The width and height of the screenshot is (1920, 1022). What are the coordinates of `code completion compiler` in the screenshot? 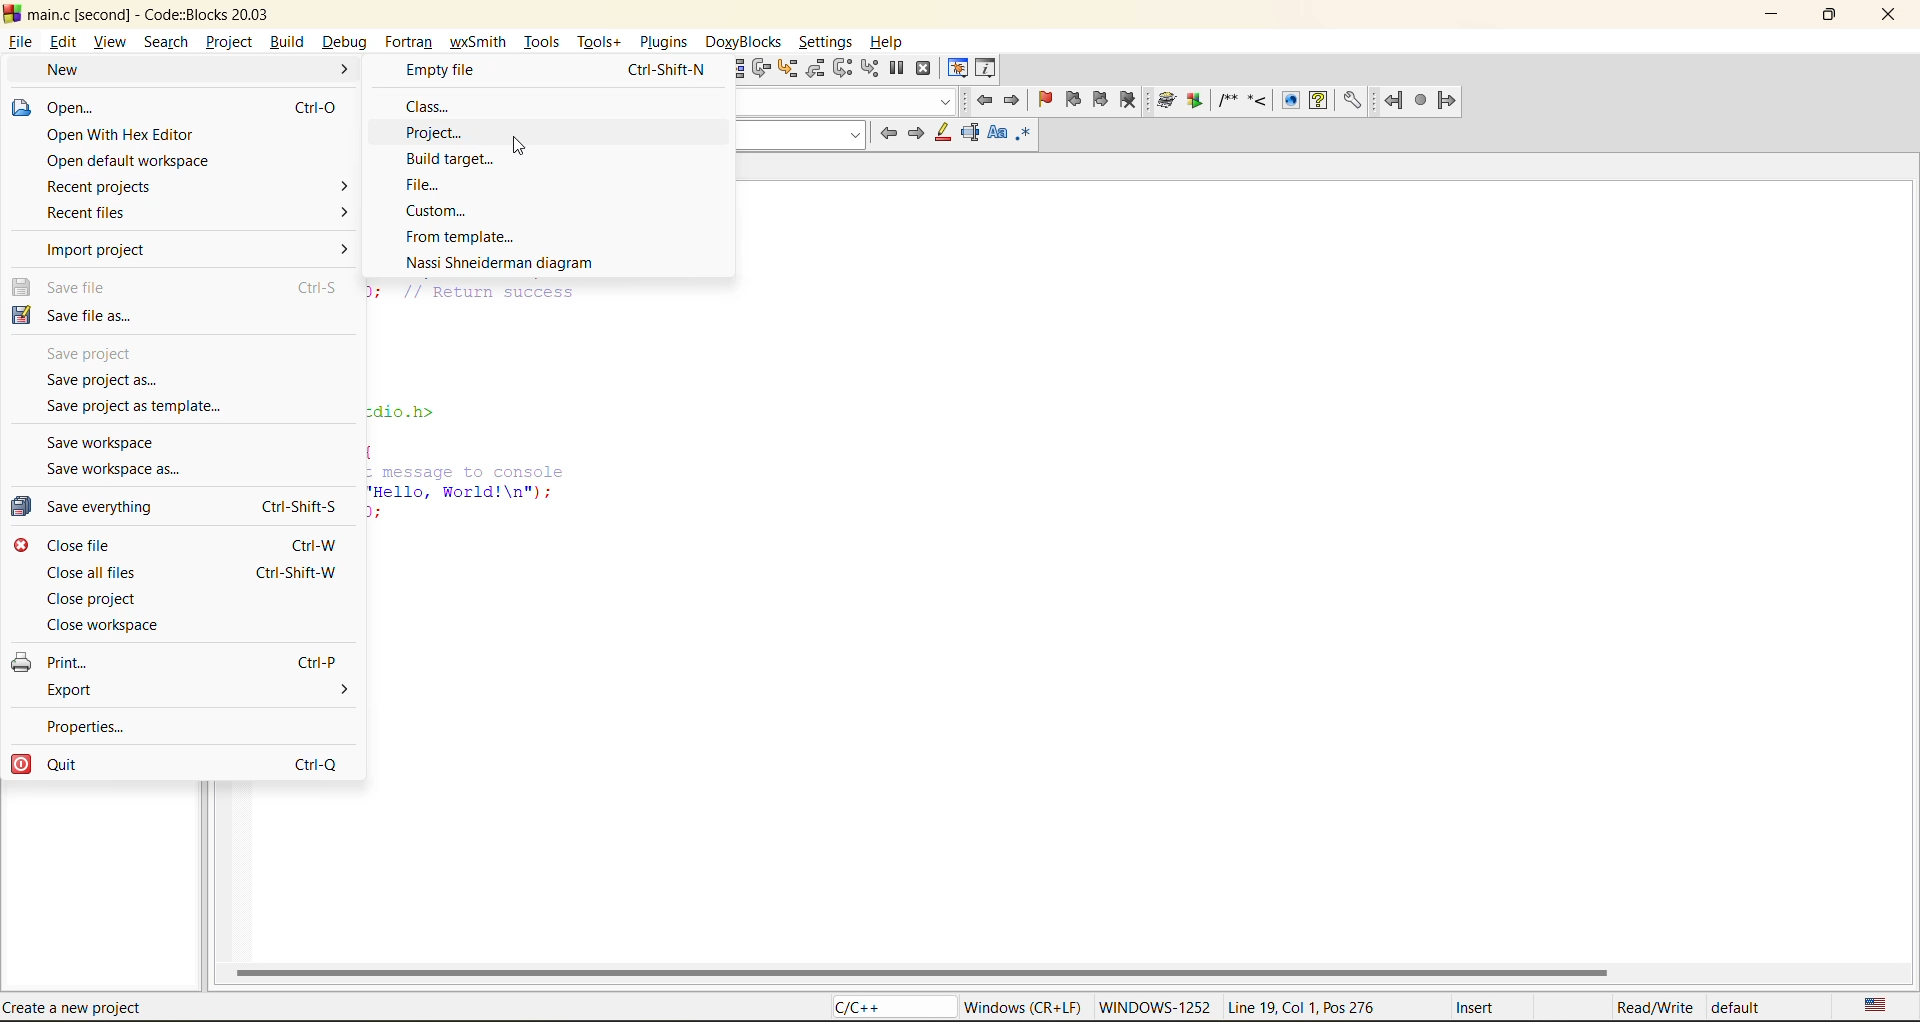 It's located at (850, 102).